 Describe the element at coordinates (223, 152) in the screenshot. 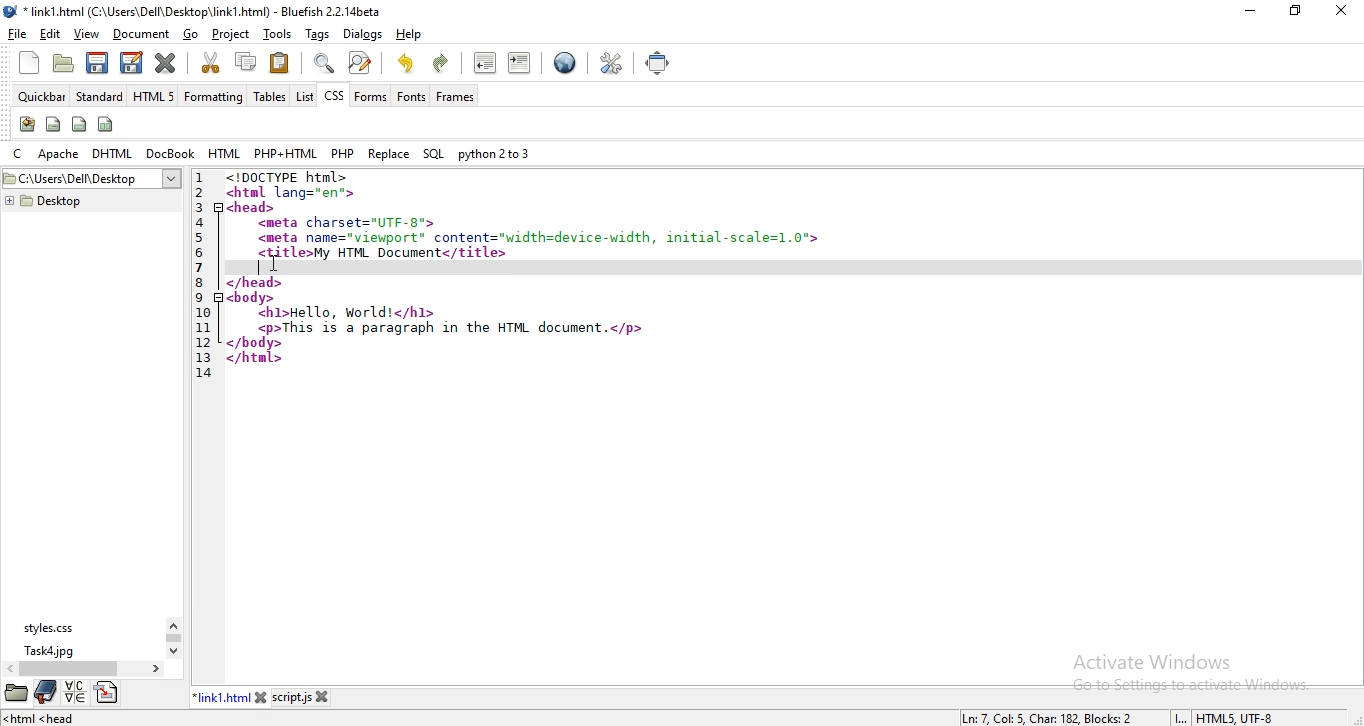

I see `html` at that location.